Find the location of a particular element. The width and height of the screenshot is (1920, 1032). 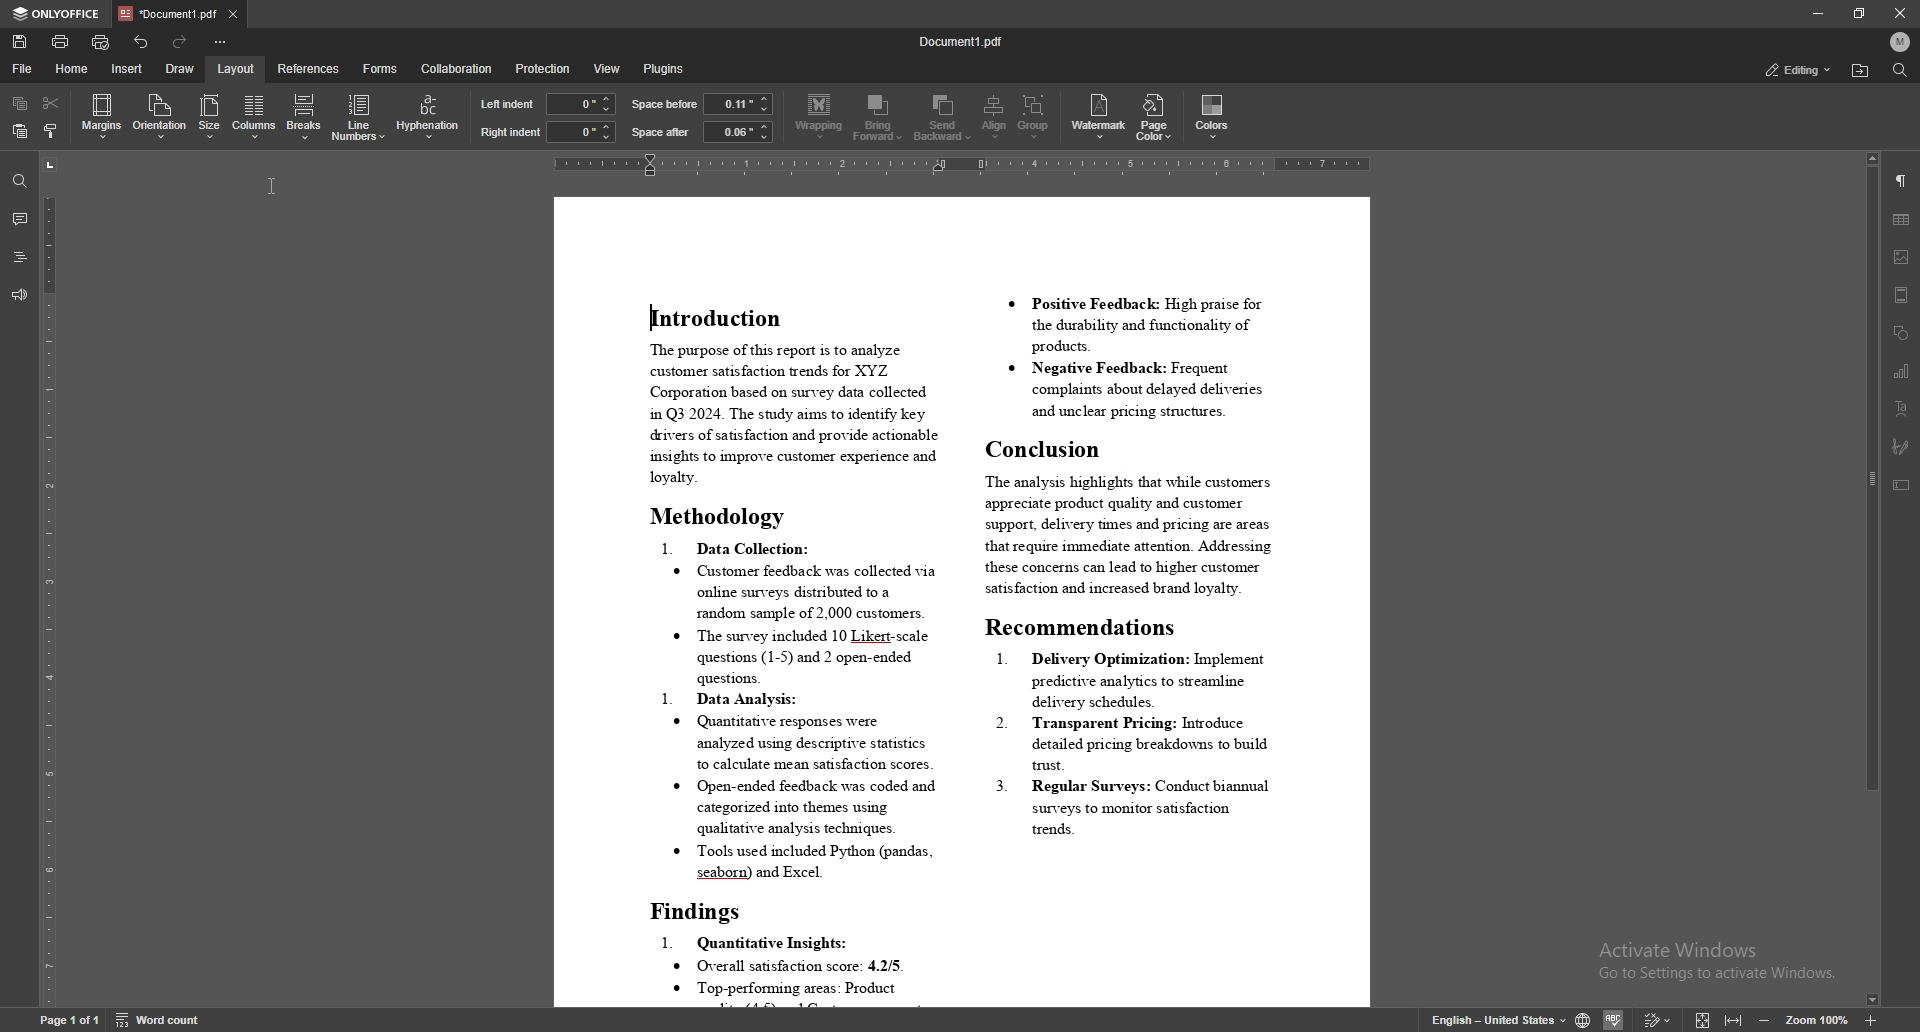

comments is located at coordinates (20, 218).